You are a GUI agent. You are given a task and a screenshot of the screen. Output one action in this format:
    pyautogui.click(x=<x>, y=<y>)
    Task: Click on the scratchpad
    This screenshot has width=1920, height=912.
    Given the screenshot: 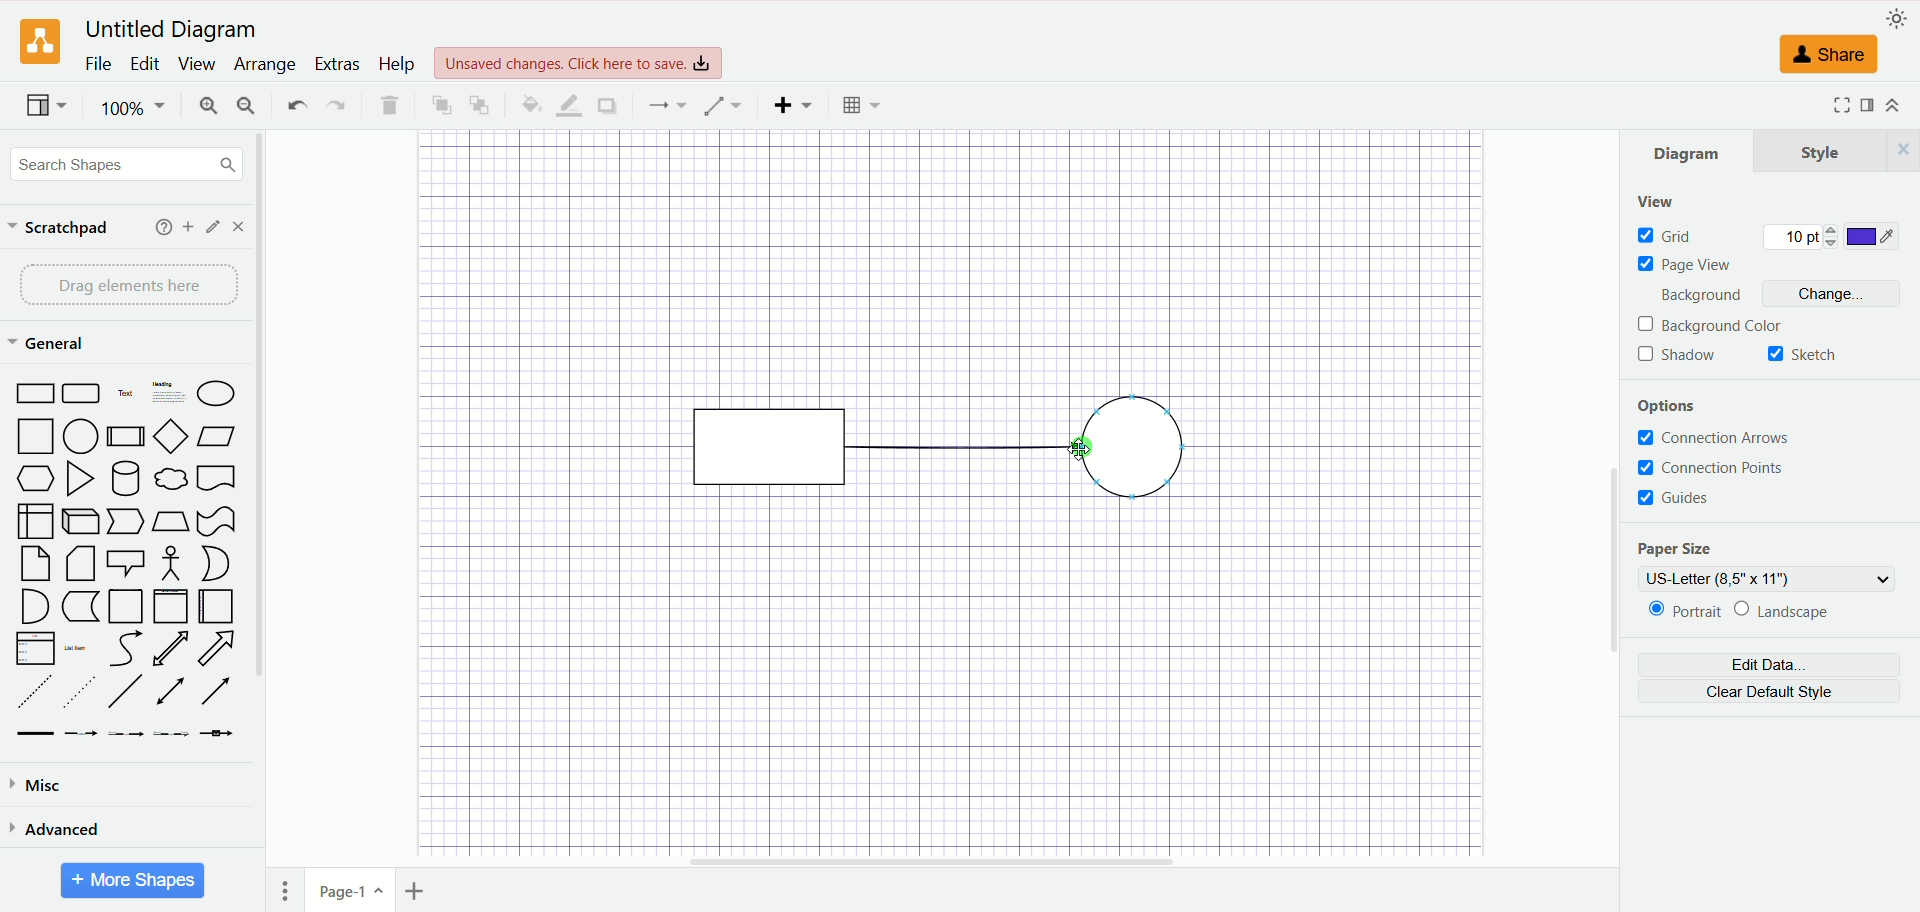 What is the action you would take?
    pyautogui.click(x=56, y=226)
    